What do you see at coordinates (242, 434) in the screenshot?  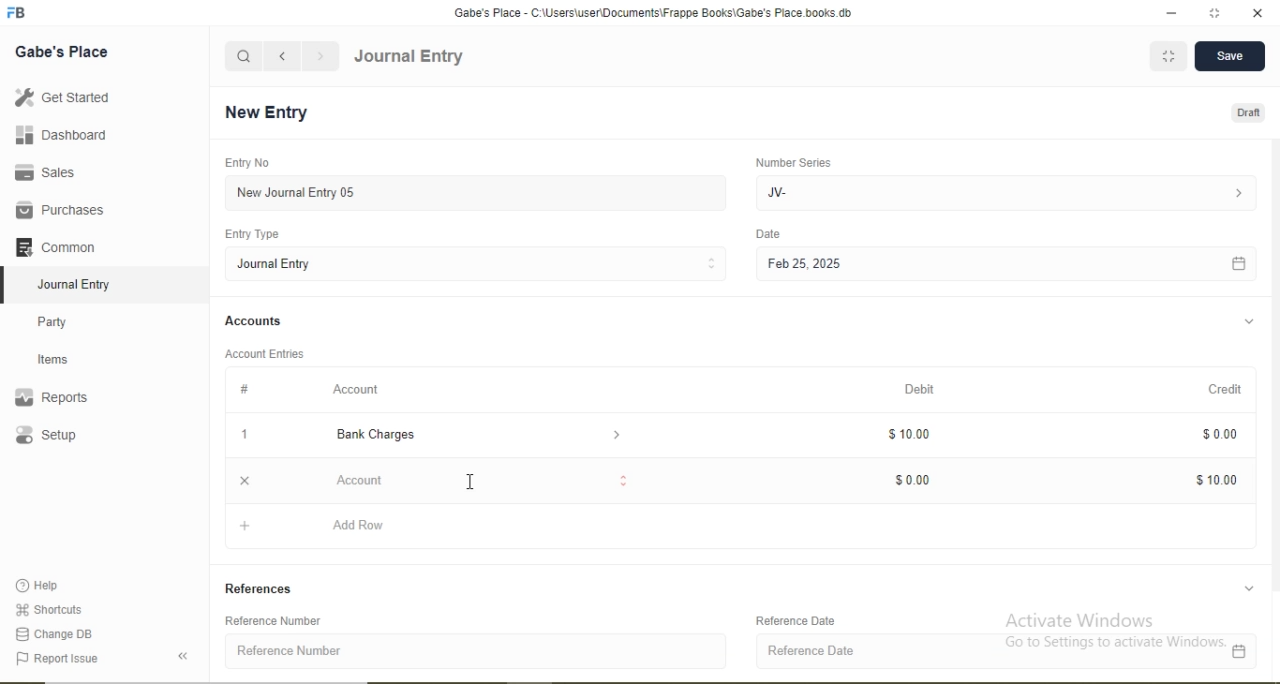 I see `1` at bounding box center [242, 434].